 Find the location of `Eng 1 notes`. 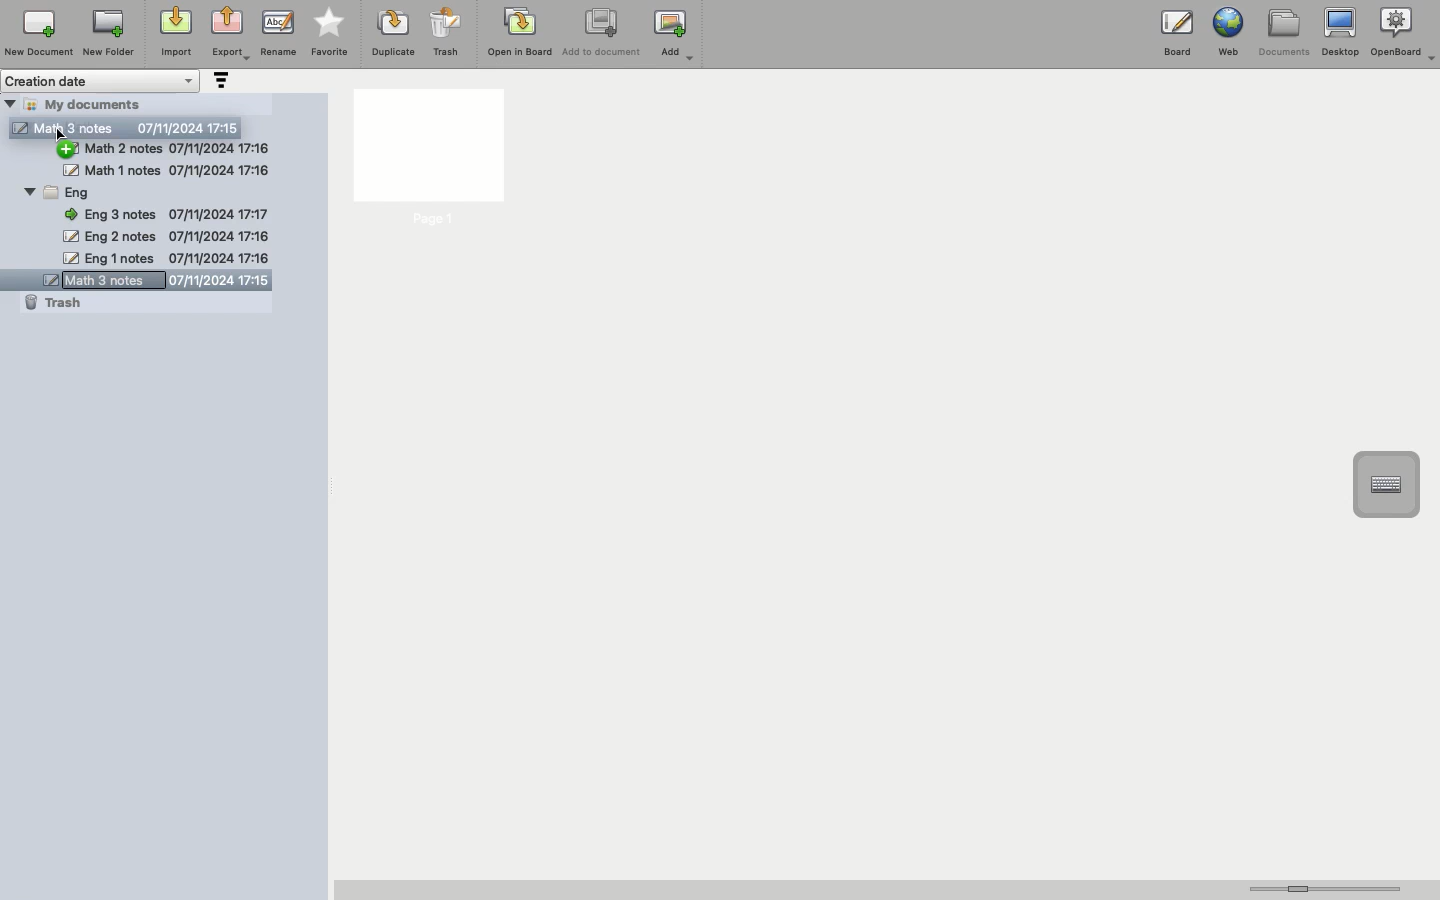

Eng 1 notes is located at coordinates (165, 258).